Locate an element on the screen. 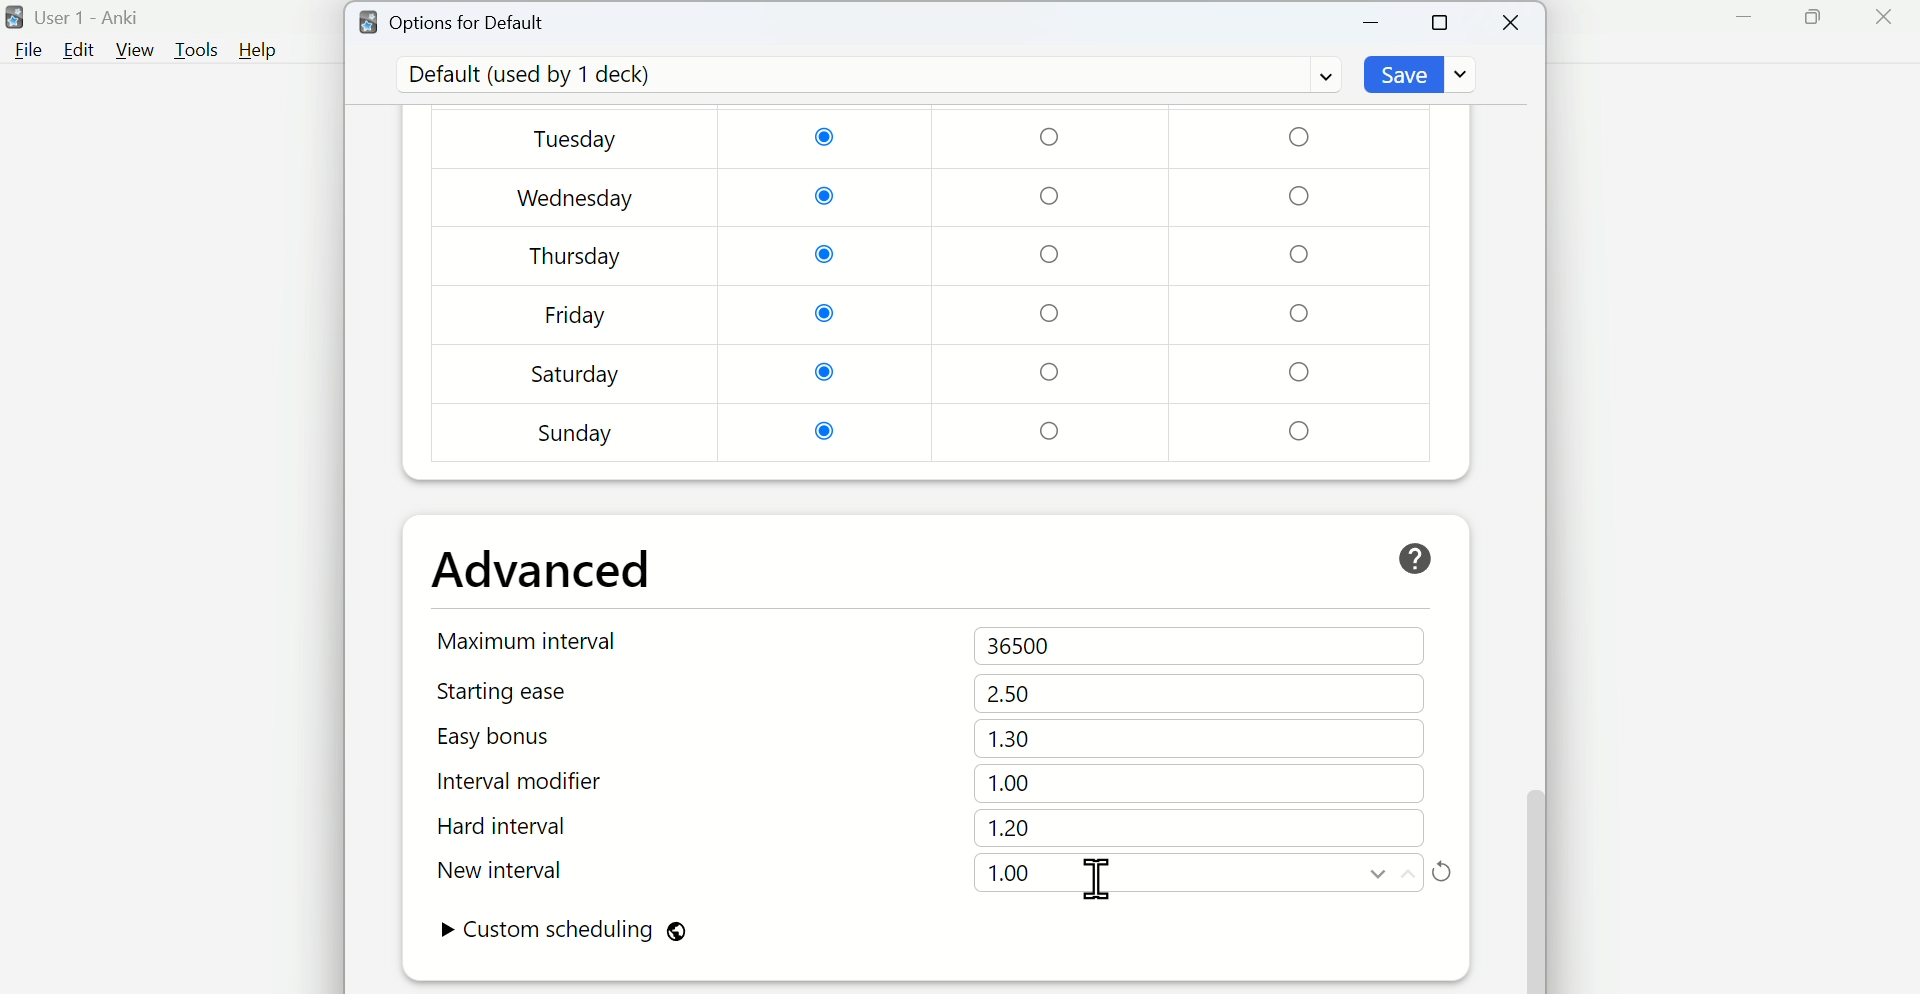 This screenshot has height=994, width=1920. Saturday is located at coordinates (576, 374).